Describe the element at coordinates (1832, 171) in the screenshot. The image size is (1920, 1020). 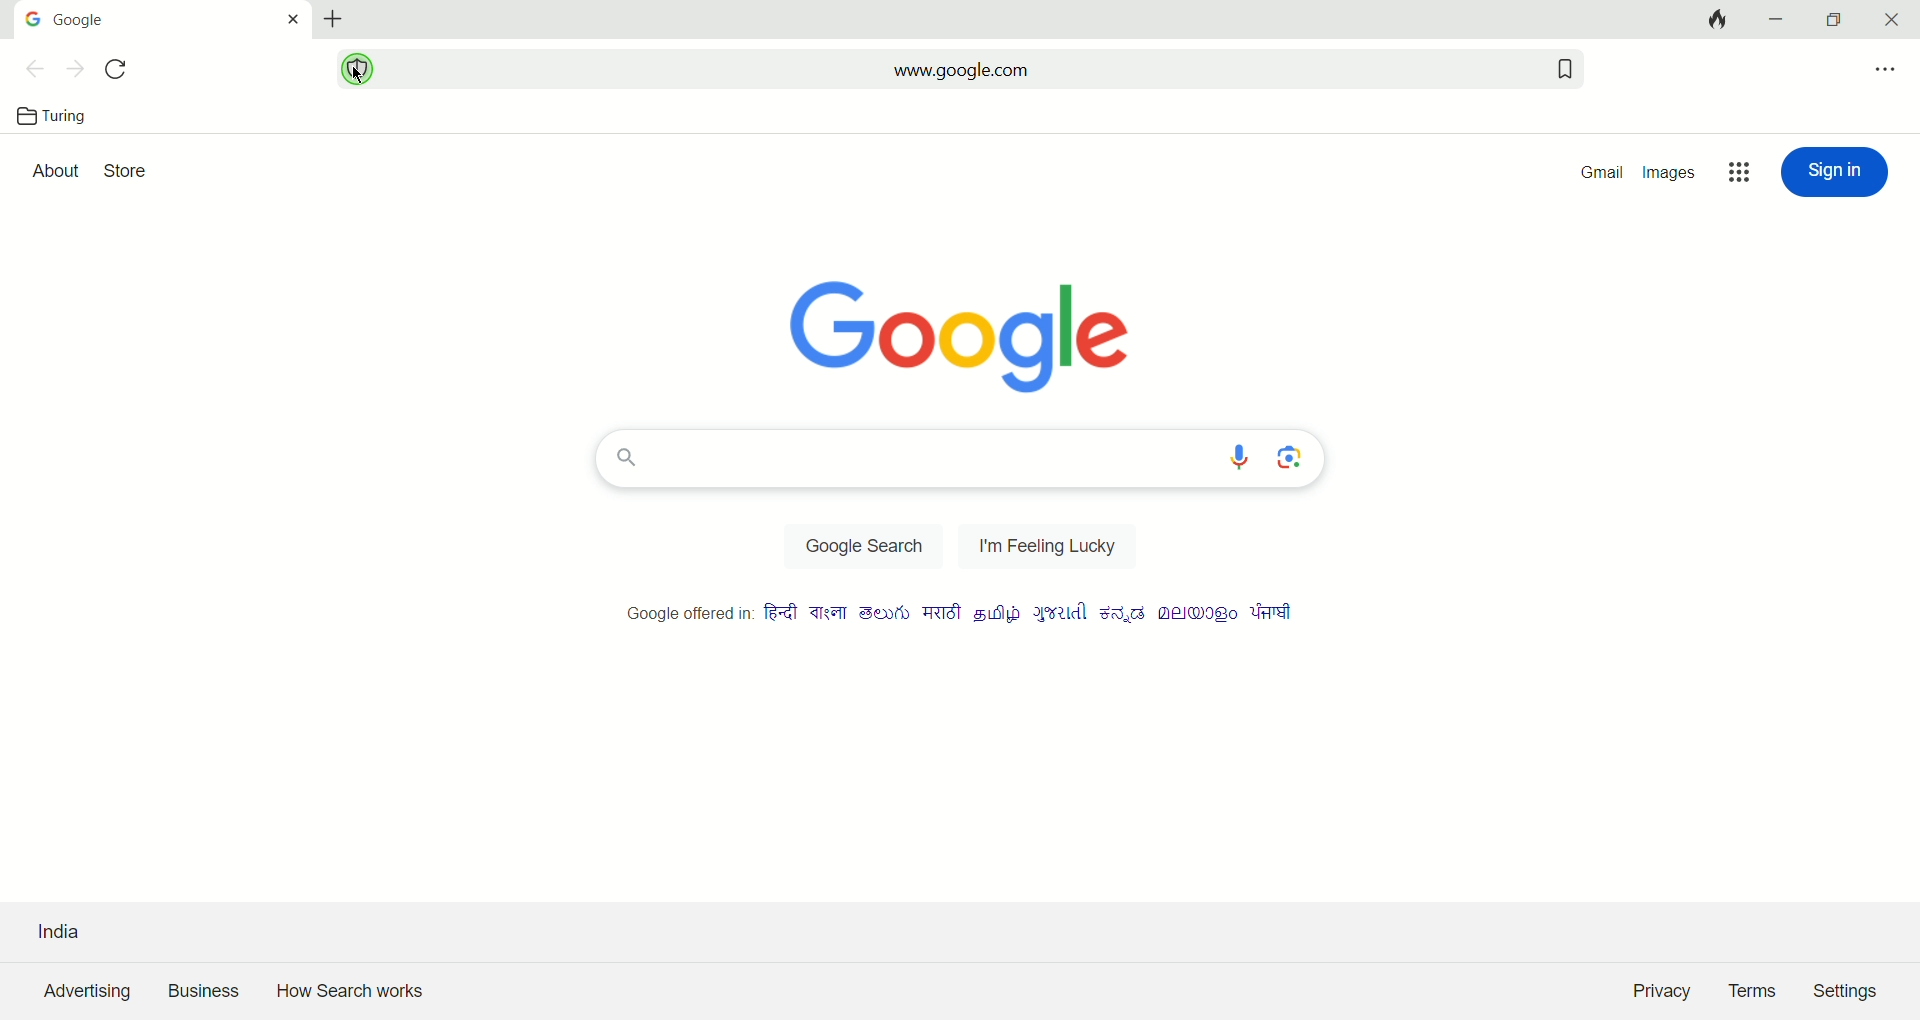
I see `sign in` at that location.